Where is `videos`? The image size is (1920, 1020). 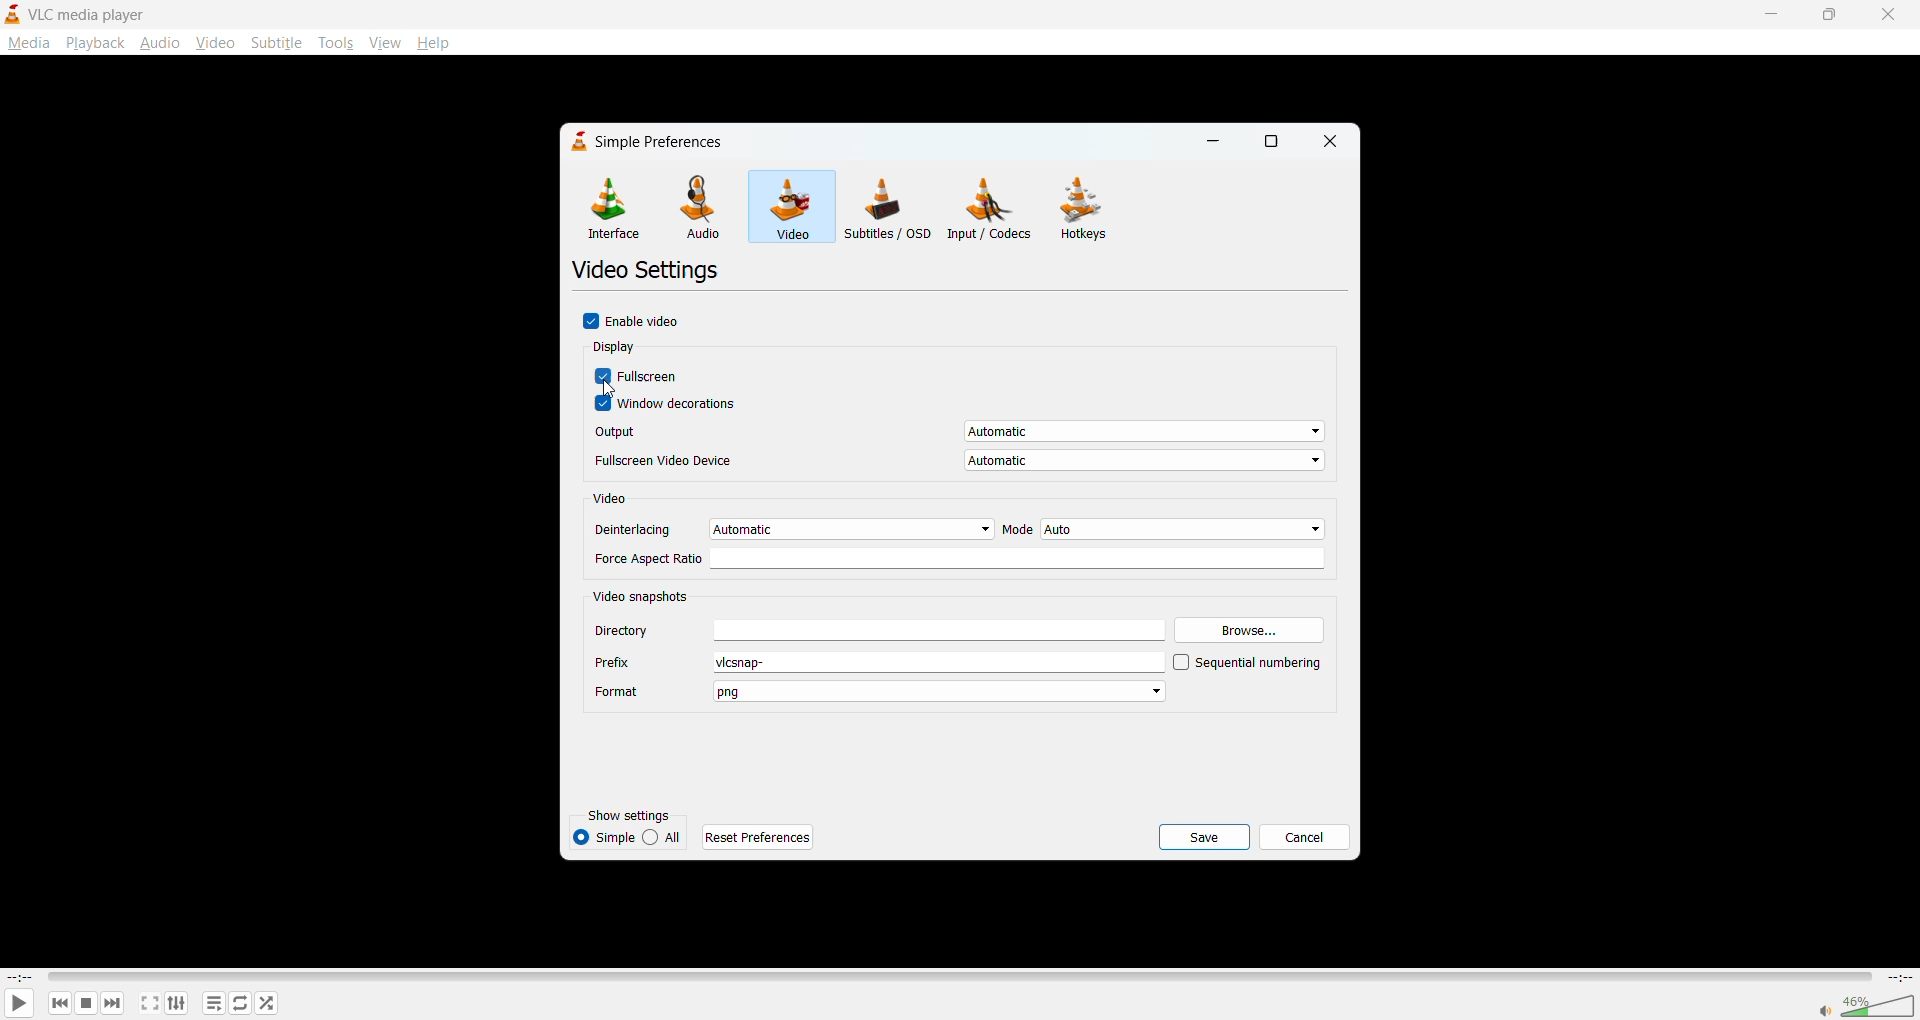 videos is located at coordinates (789, 205).